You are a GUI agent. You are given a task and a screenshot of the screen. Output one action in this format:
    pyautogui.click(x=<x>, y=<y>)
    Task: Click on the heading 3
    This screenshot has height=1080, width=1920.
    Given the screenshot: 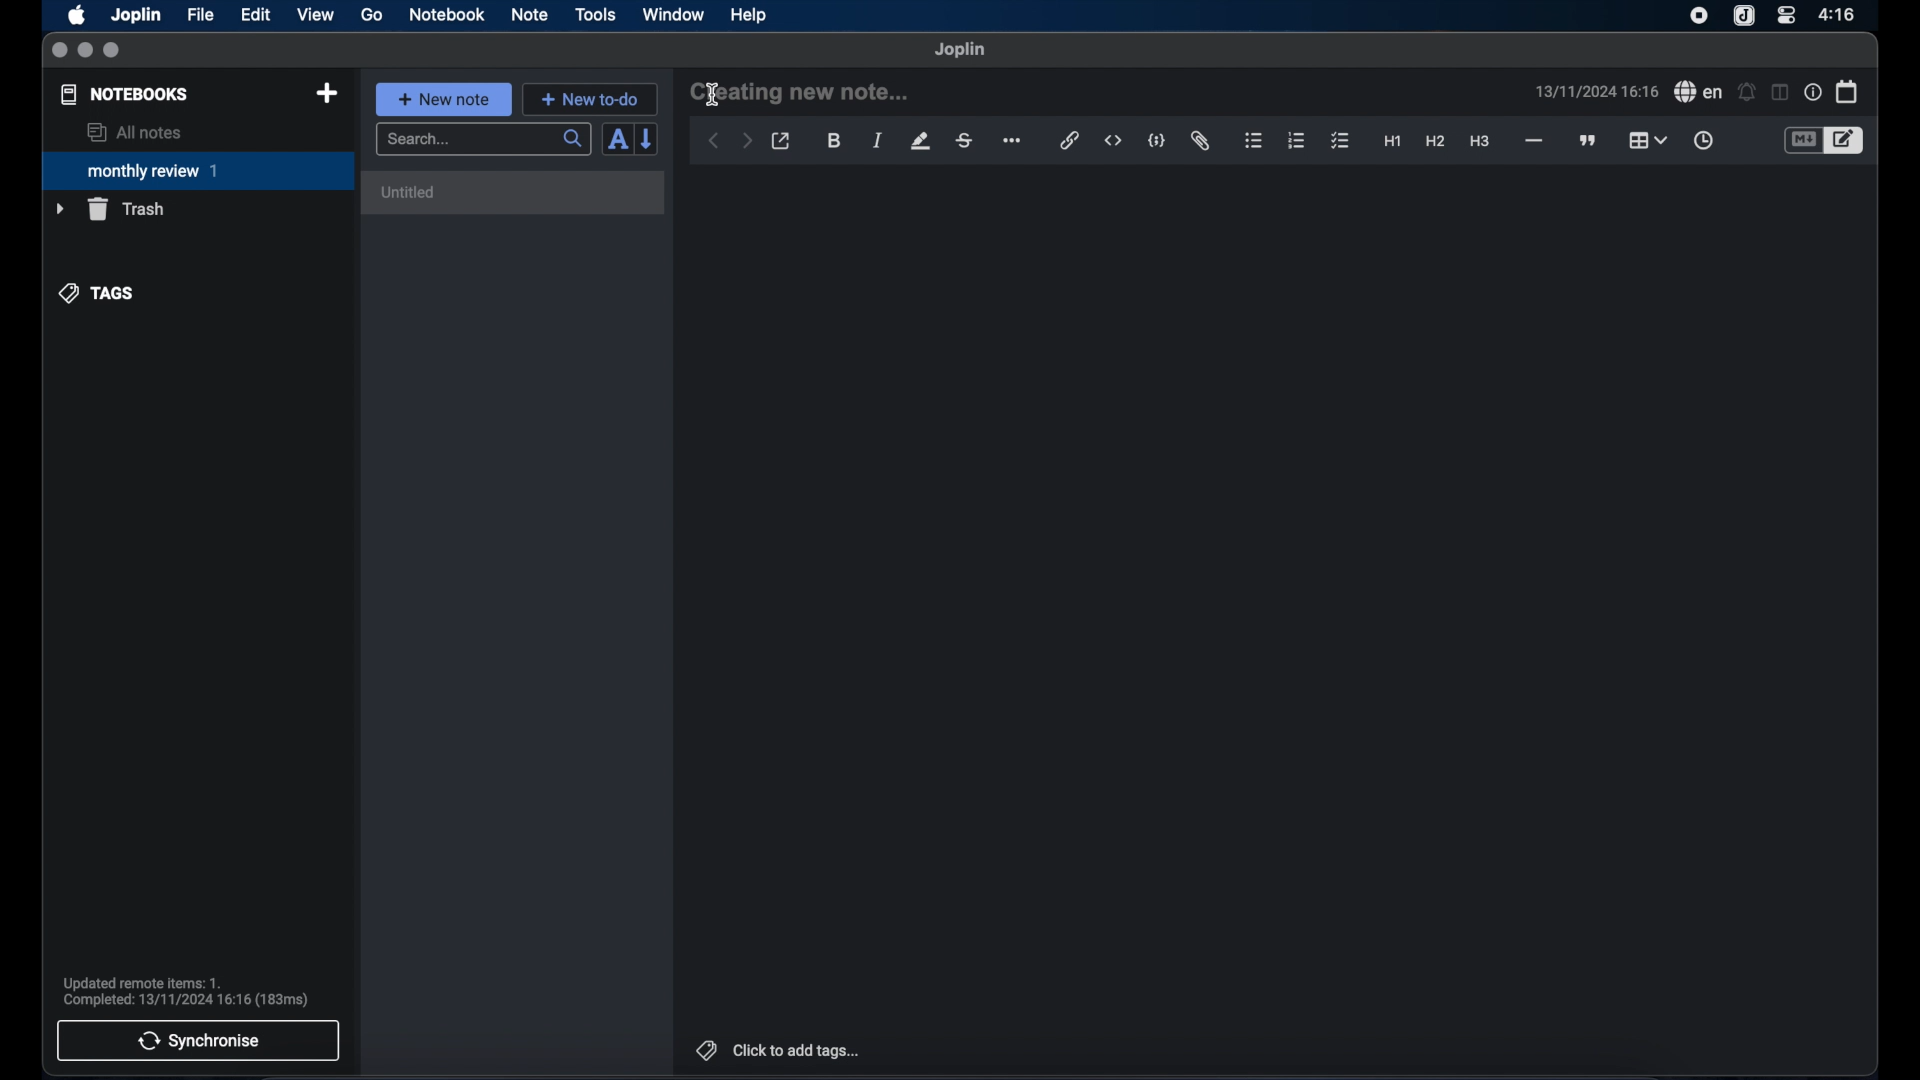 What is the action you would take?
    pyautogui.click(x=1479, y=142)
    